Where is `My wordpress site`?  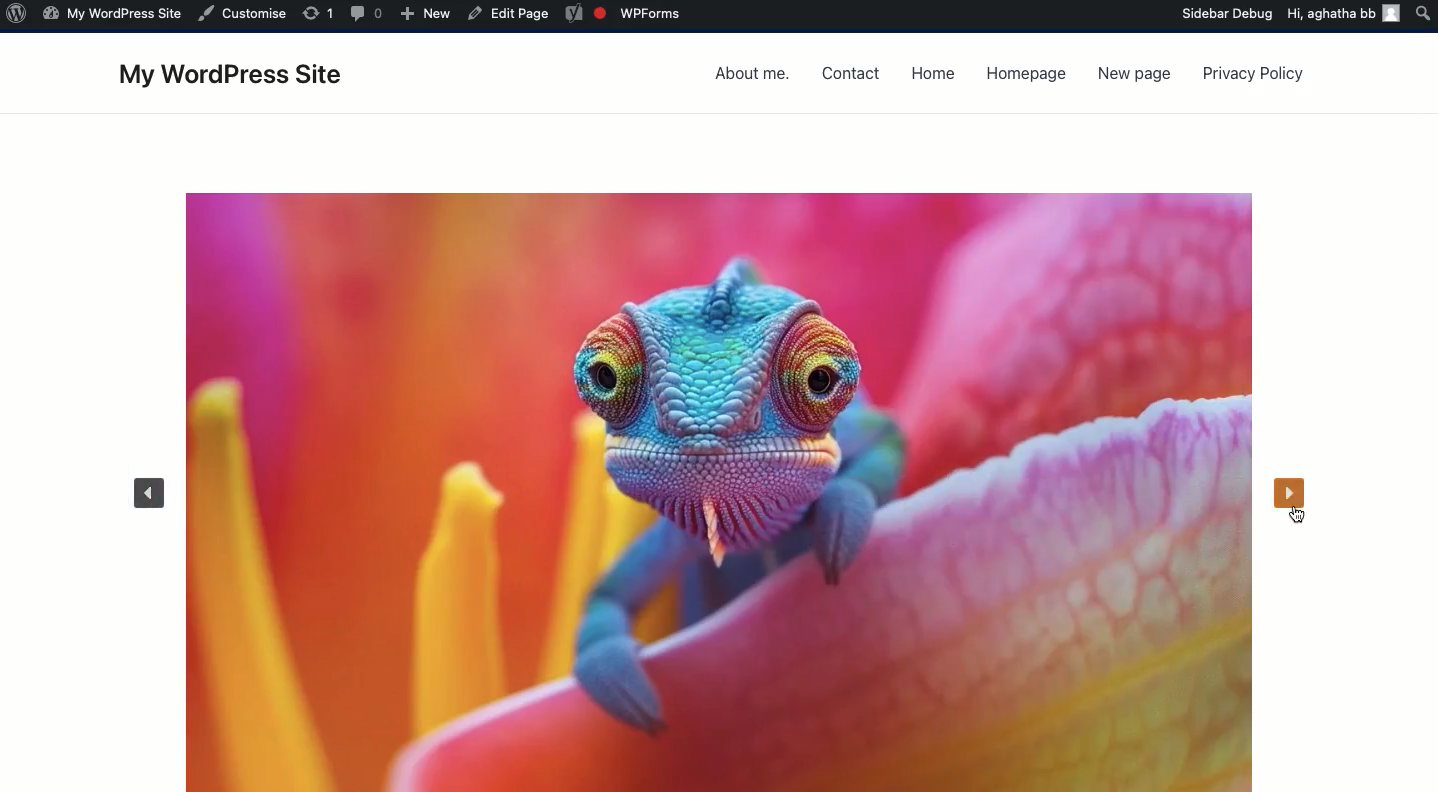
My wordpress site is located at coordinates (240, 77).